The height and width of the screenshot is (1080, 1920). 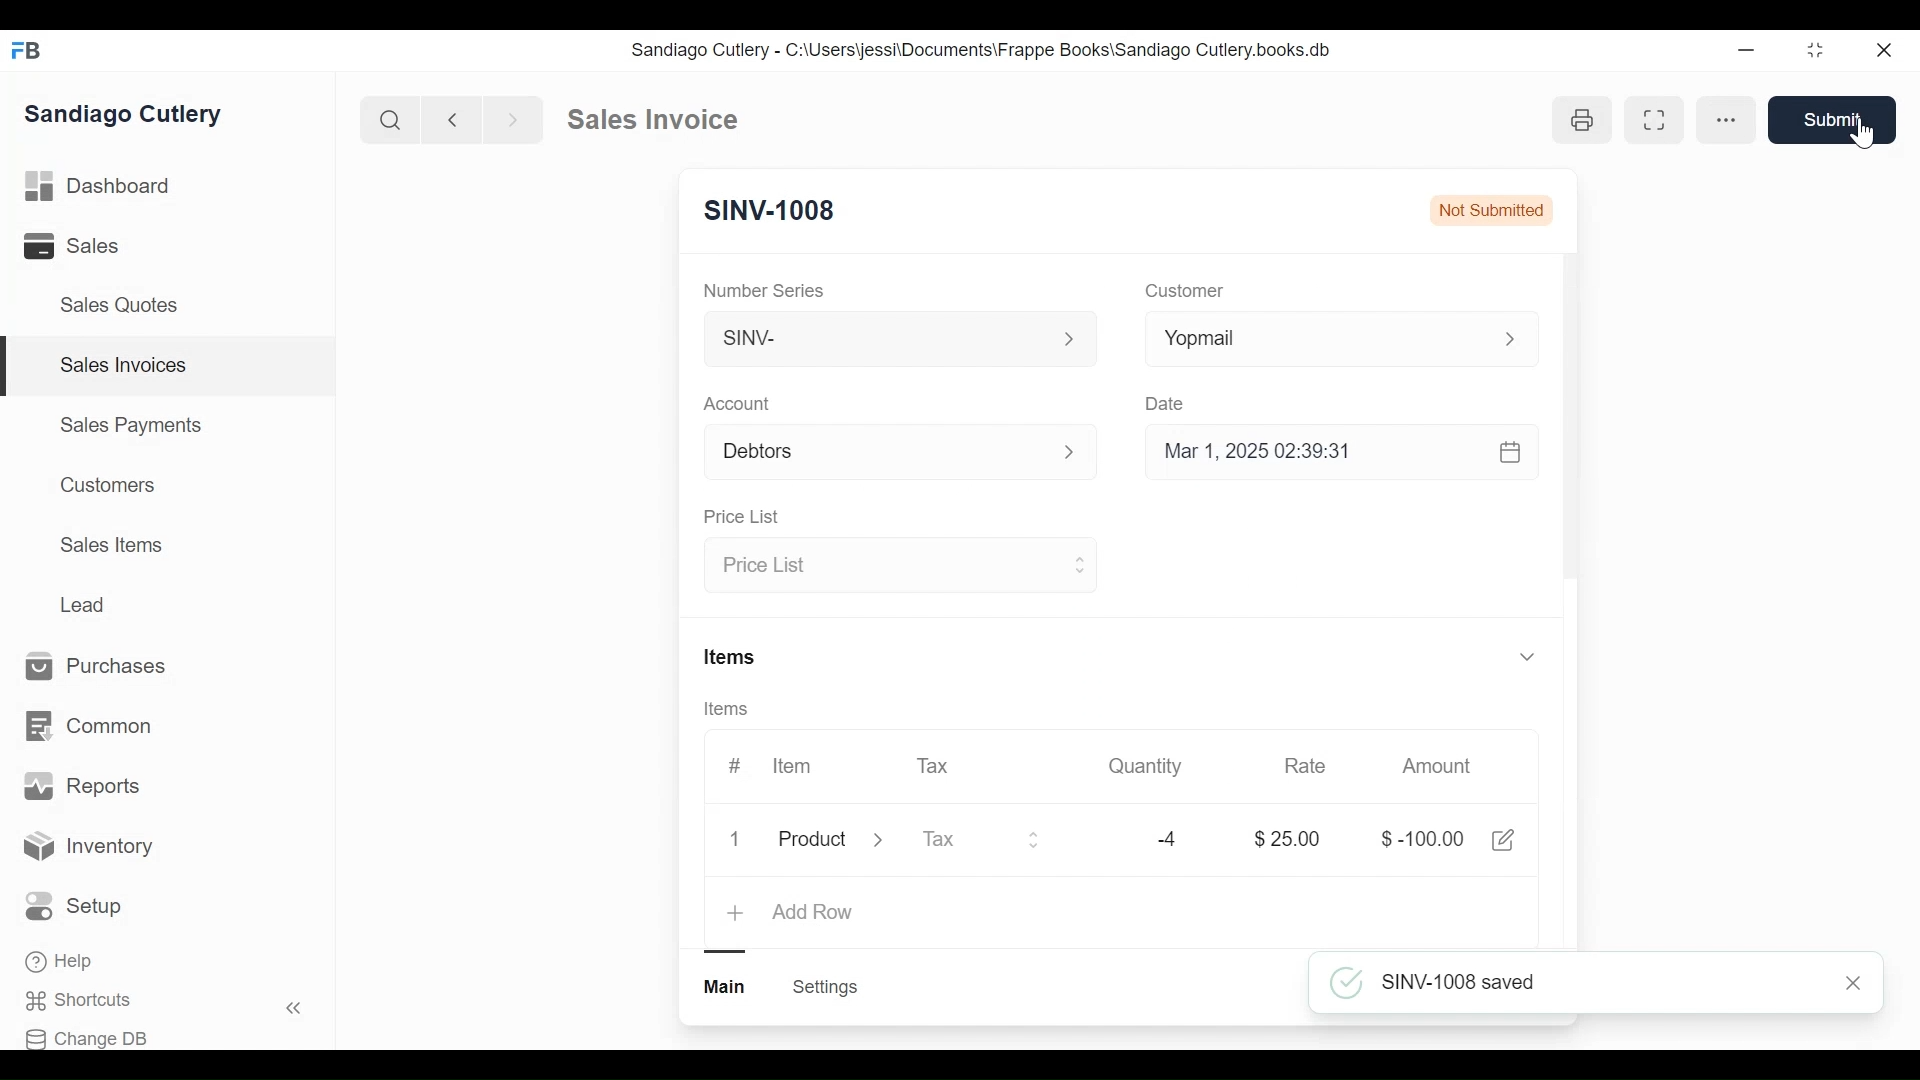 I want to click on  Product , so click(x=828, y=841).